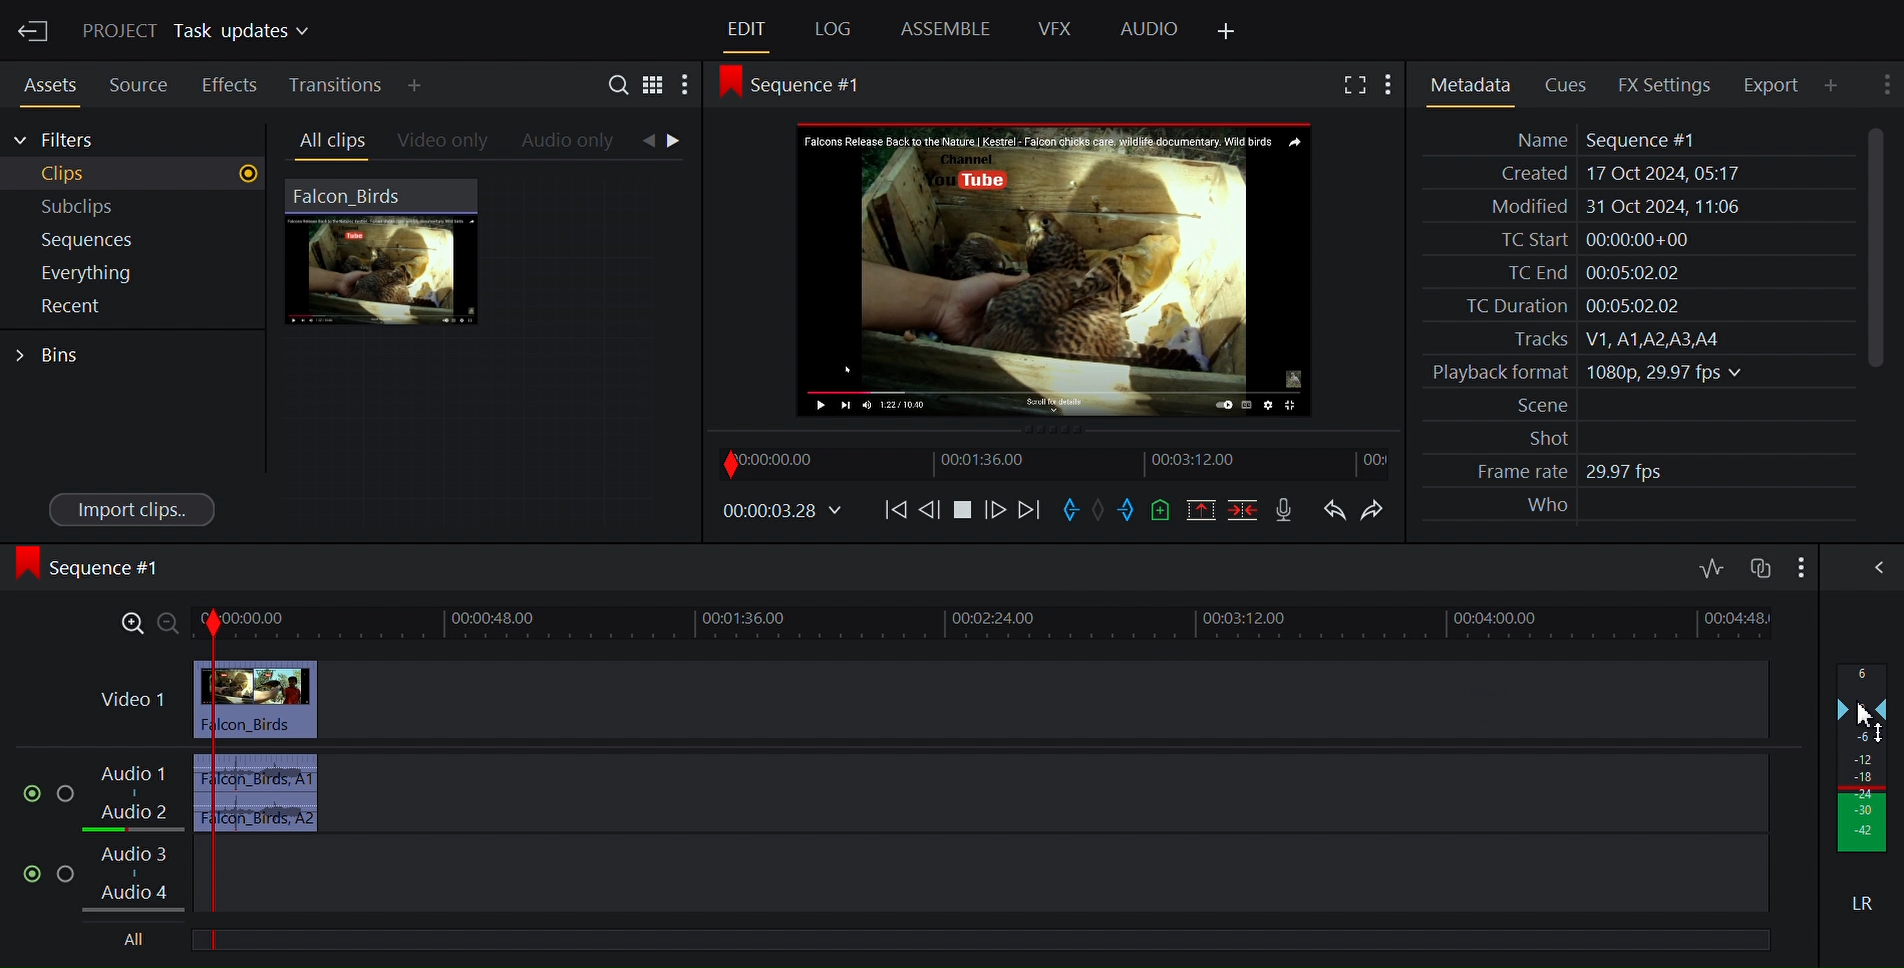 The height and width of the screenshot is (968, 1904). What do you see at coordinates (617, 82) in the screenshot?
I see `Search in assets and bins` at bounding box center [617, 82].